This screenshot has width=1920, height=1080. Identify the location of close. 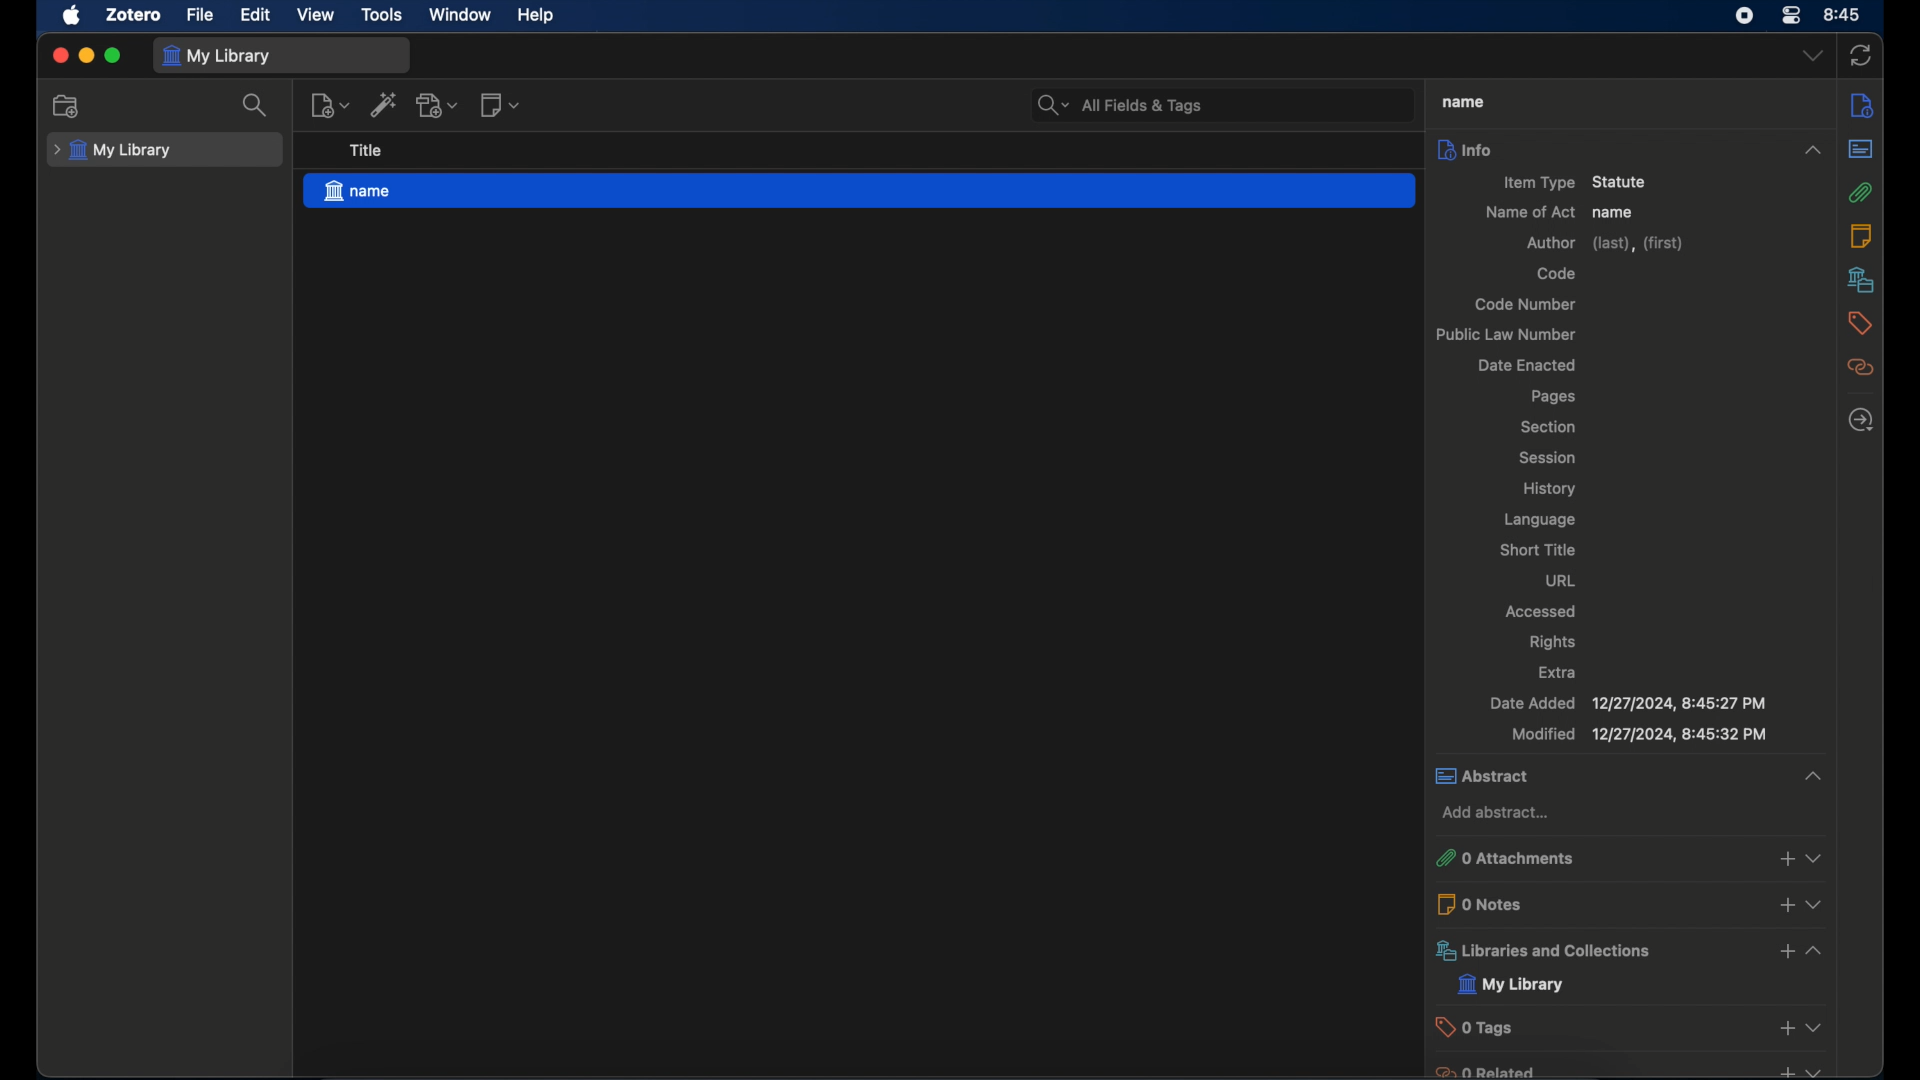
(60, 56).